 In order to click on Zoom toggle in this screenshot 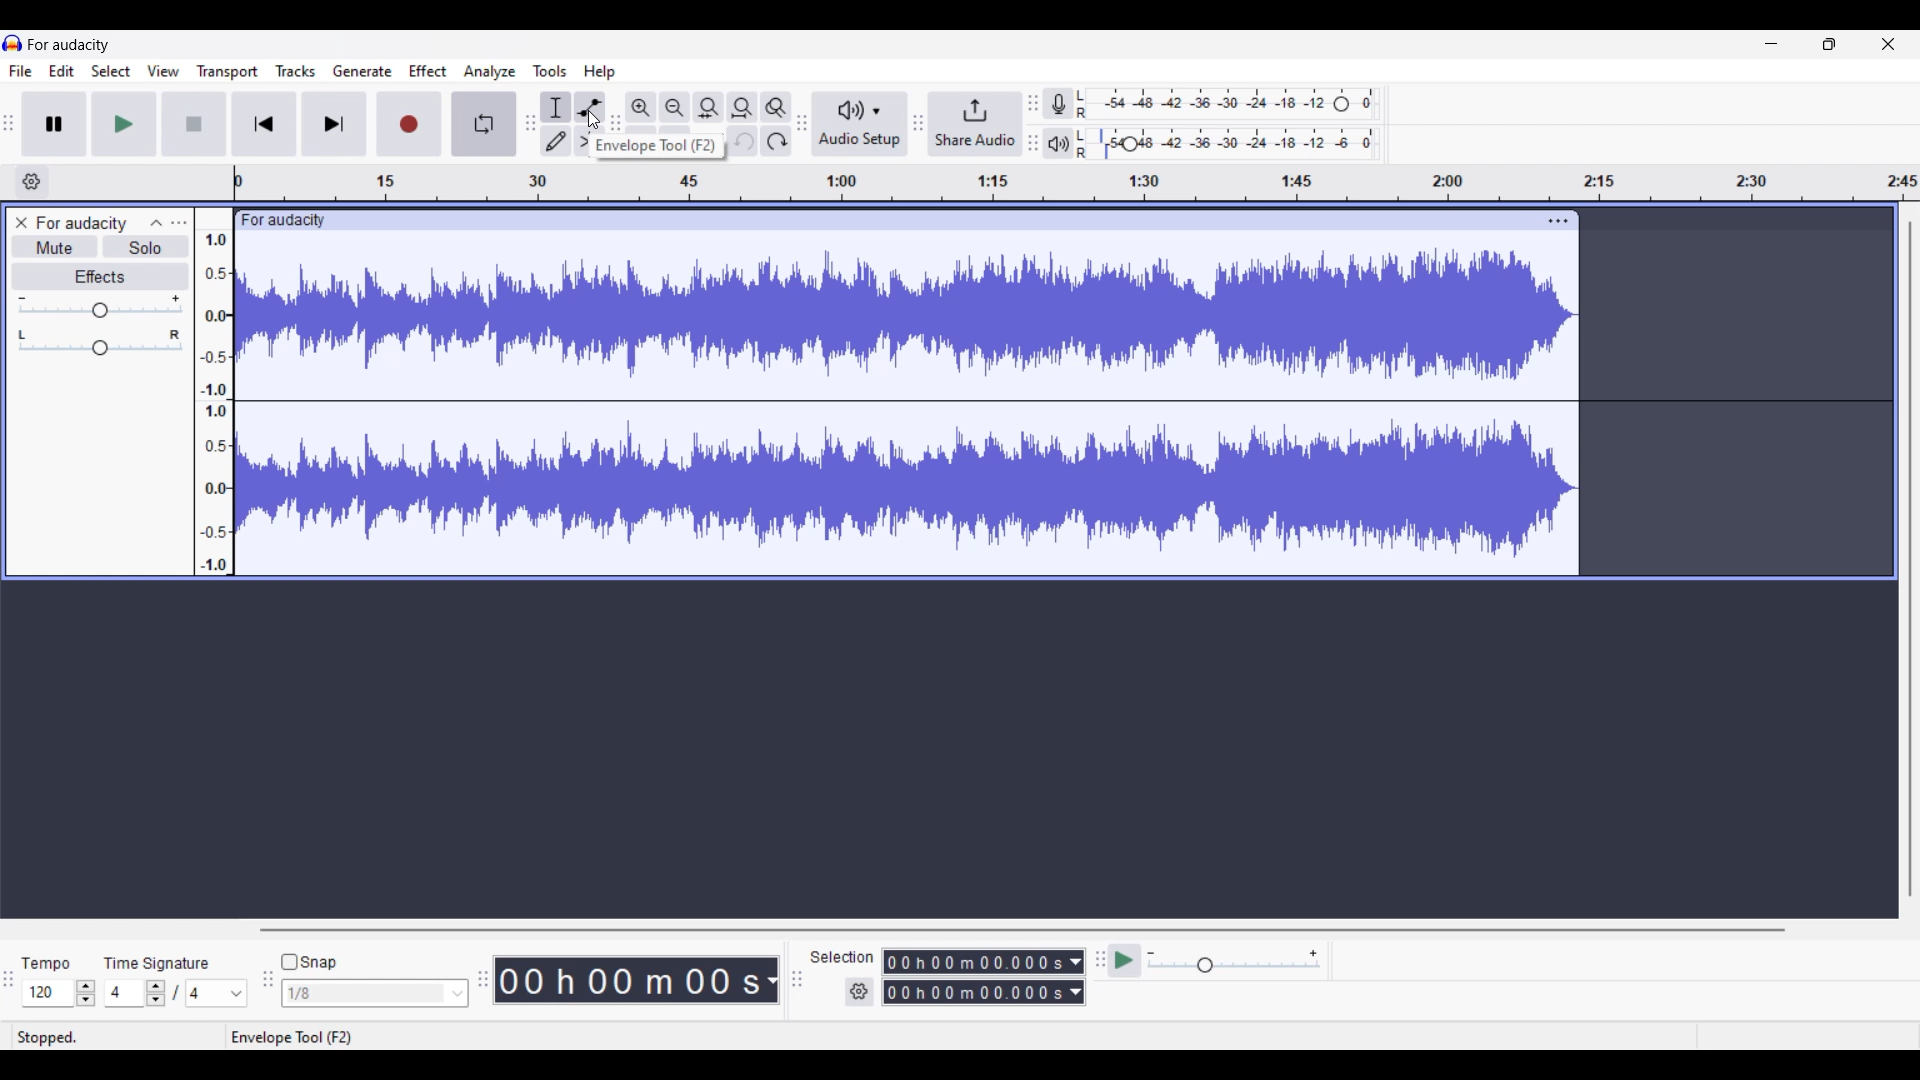, I will do `click(776, 107)`.